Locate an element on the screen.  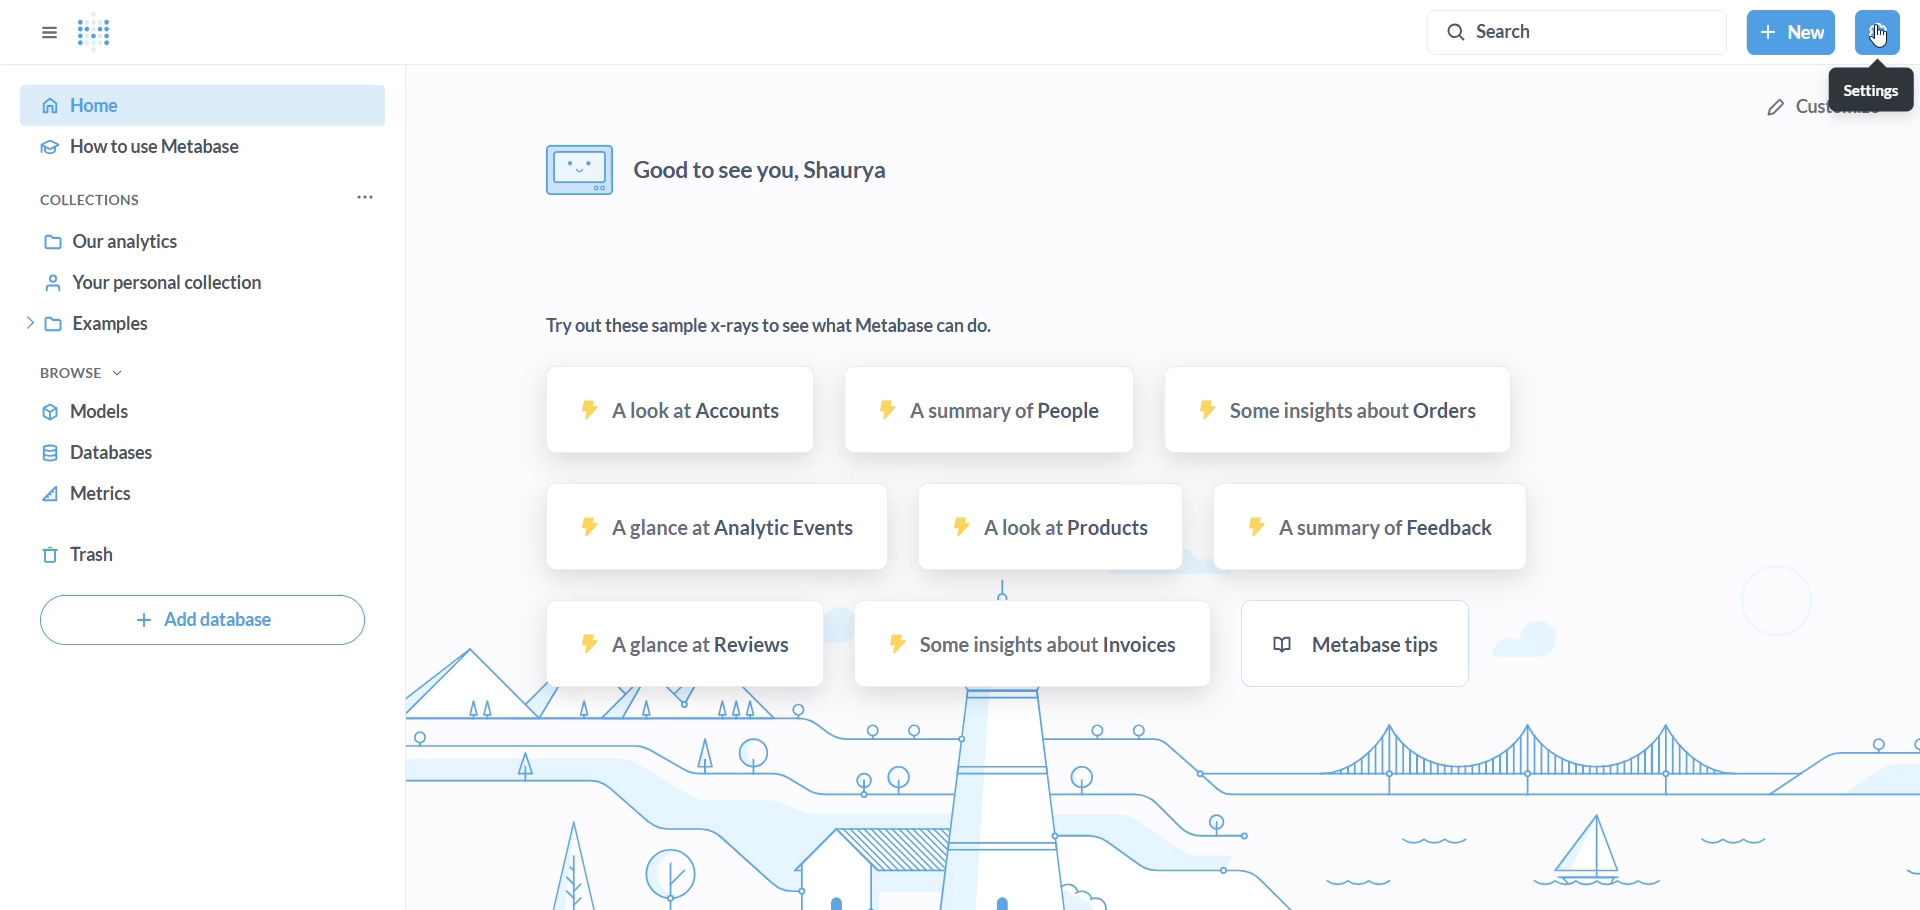
settings is located at coordinates (1880, 32).